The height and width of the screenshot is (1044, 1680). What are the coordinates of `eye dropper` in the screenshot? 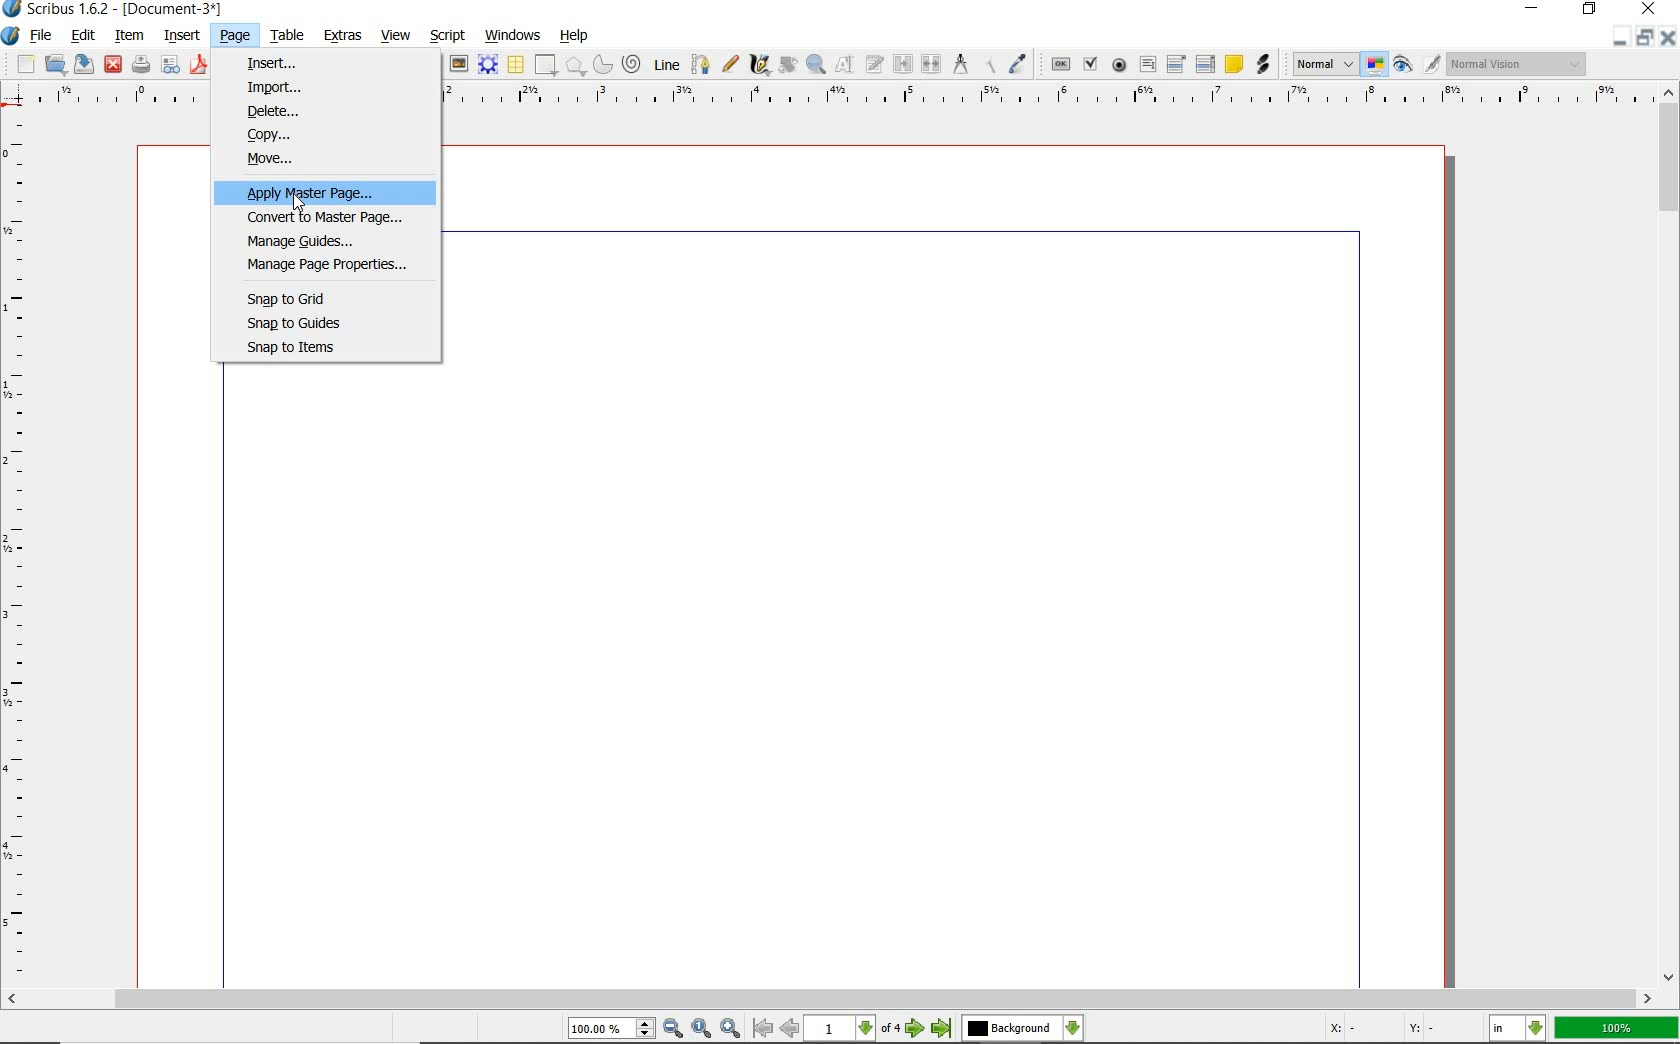 It's located at (1017, 65).